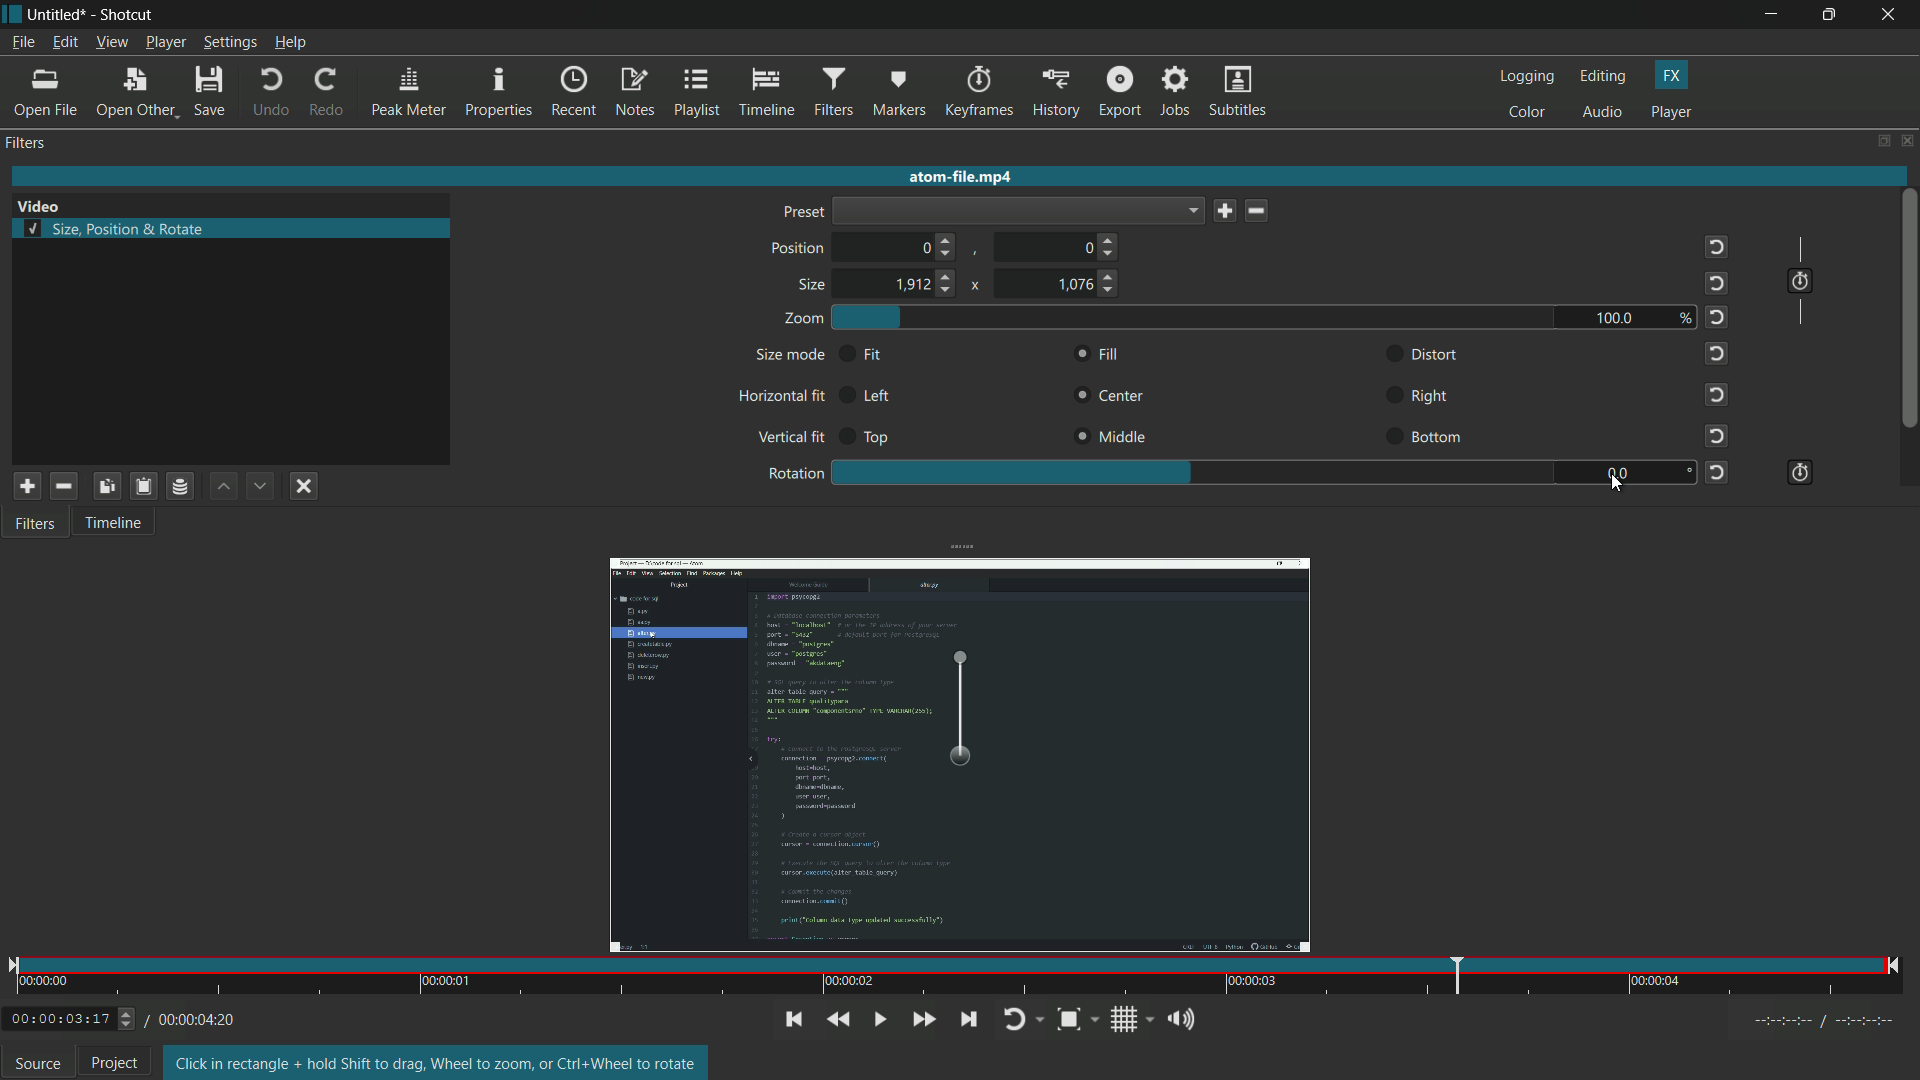 The image size is (1920, 1080). I want to click on bottom, so click(1439, 437).